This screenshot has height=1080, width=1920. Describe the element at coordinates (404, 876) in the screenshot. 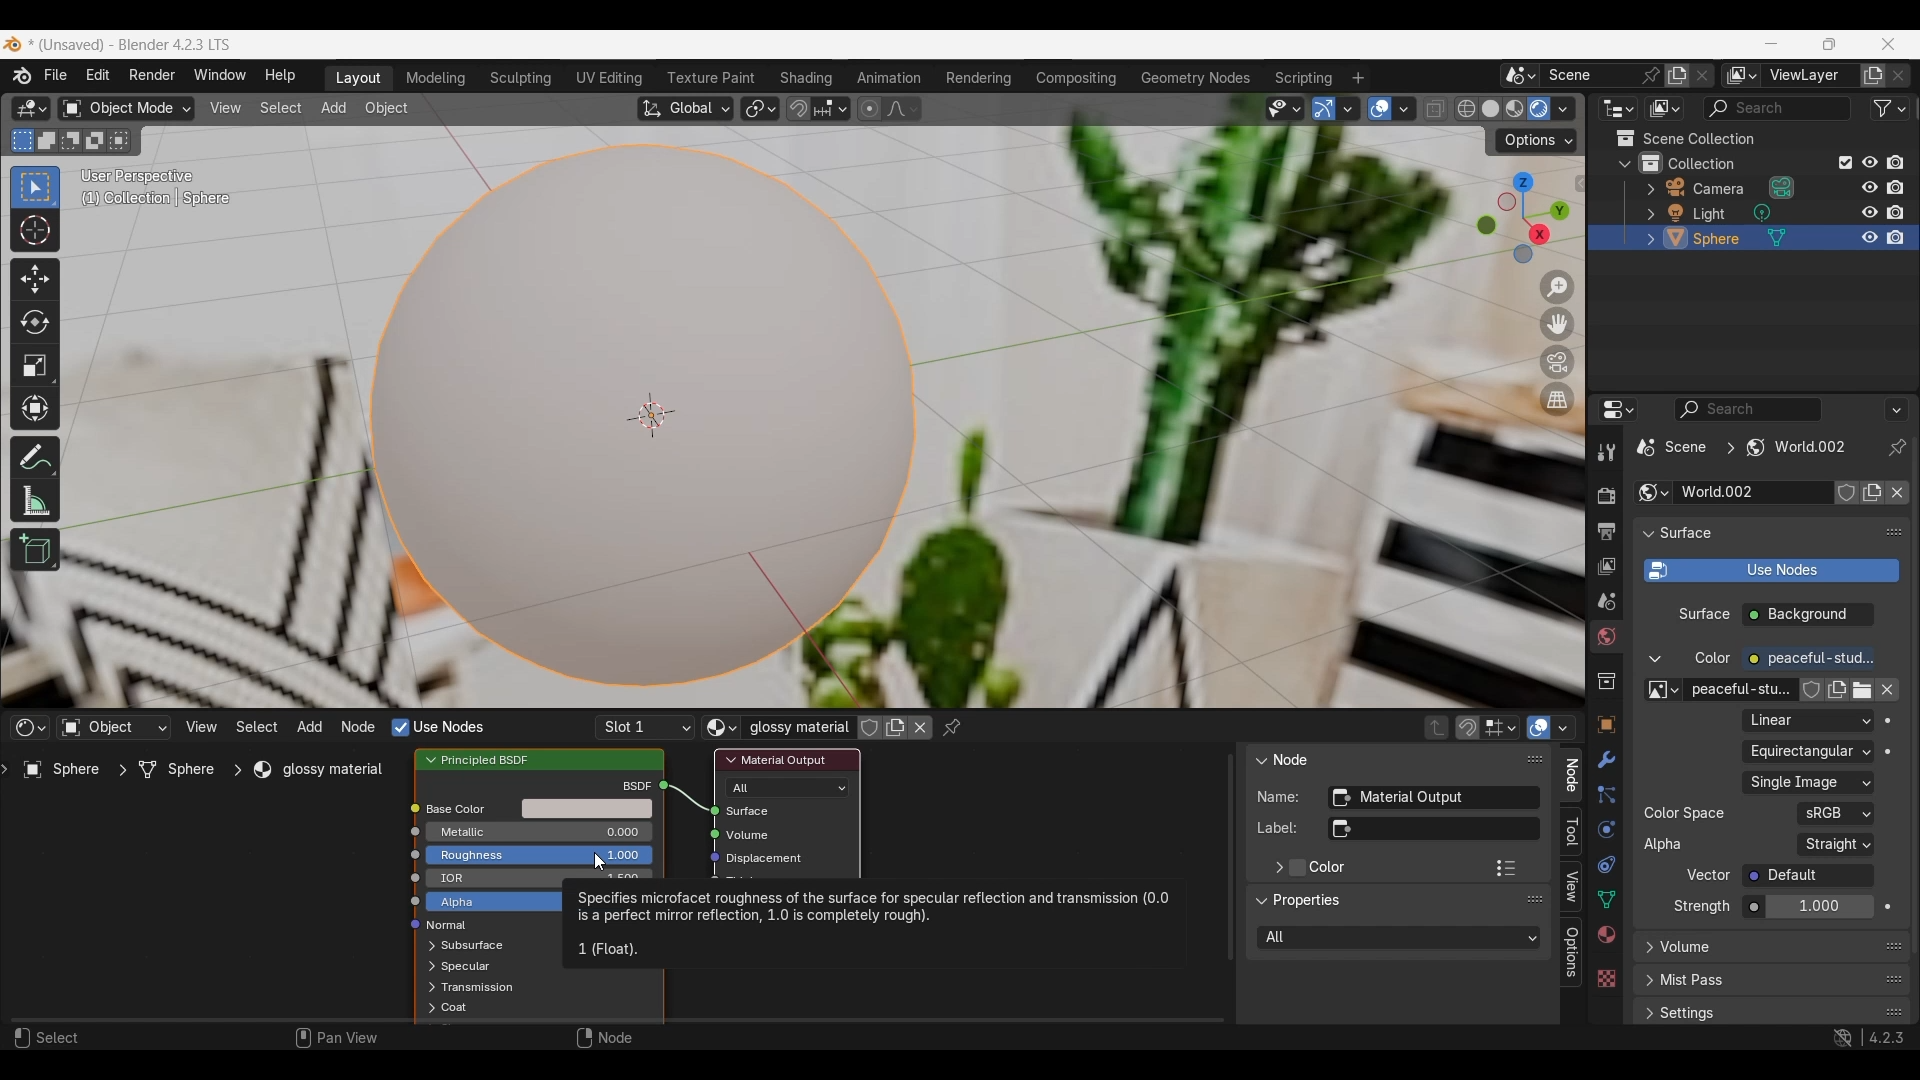

I see `icon` at that location.